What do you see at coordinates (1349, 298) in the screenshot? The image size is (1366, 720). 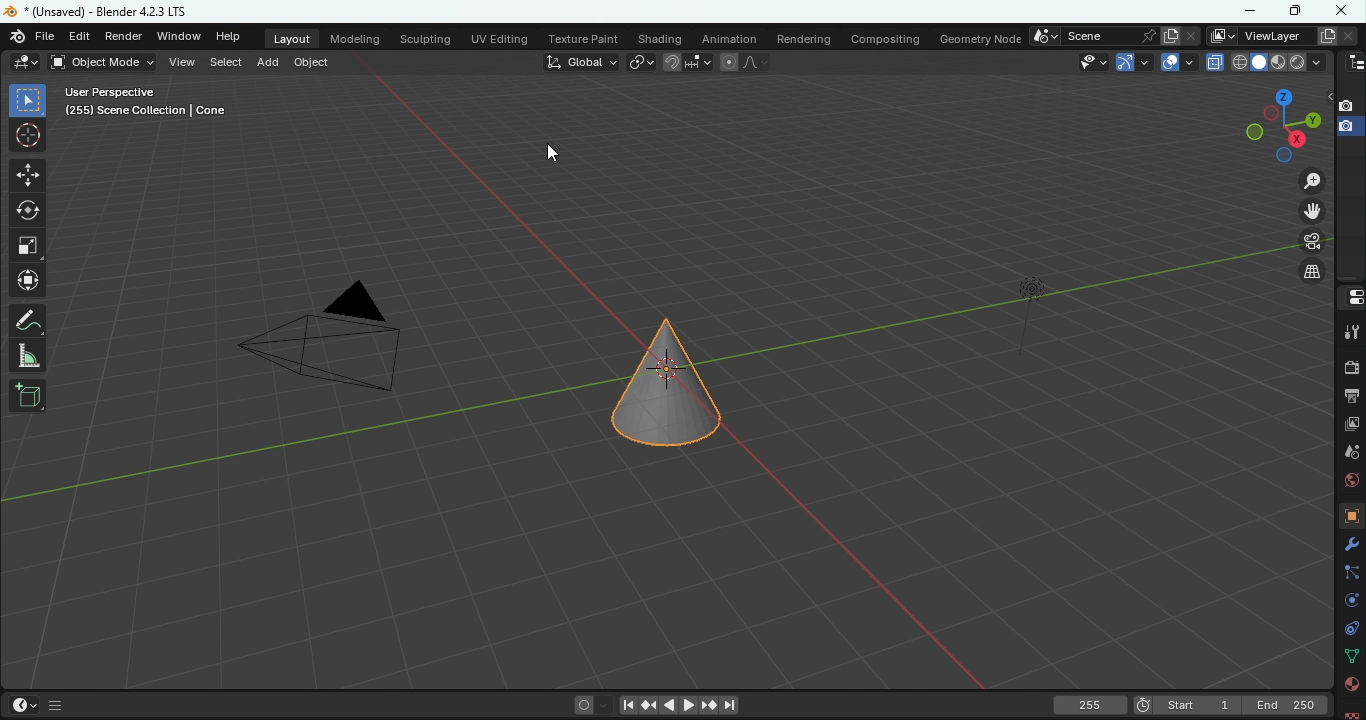 I see `Editor type` at bounding box center [1349, 298].